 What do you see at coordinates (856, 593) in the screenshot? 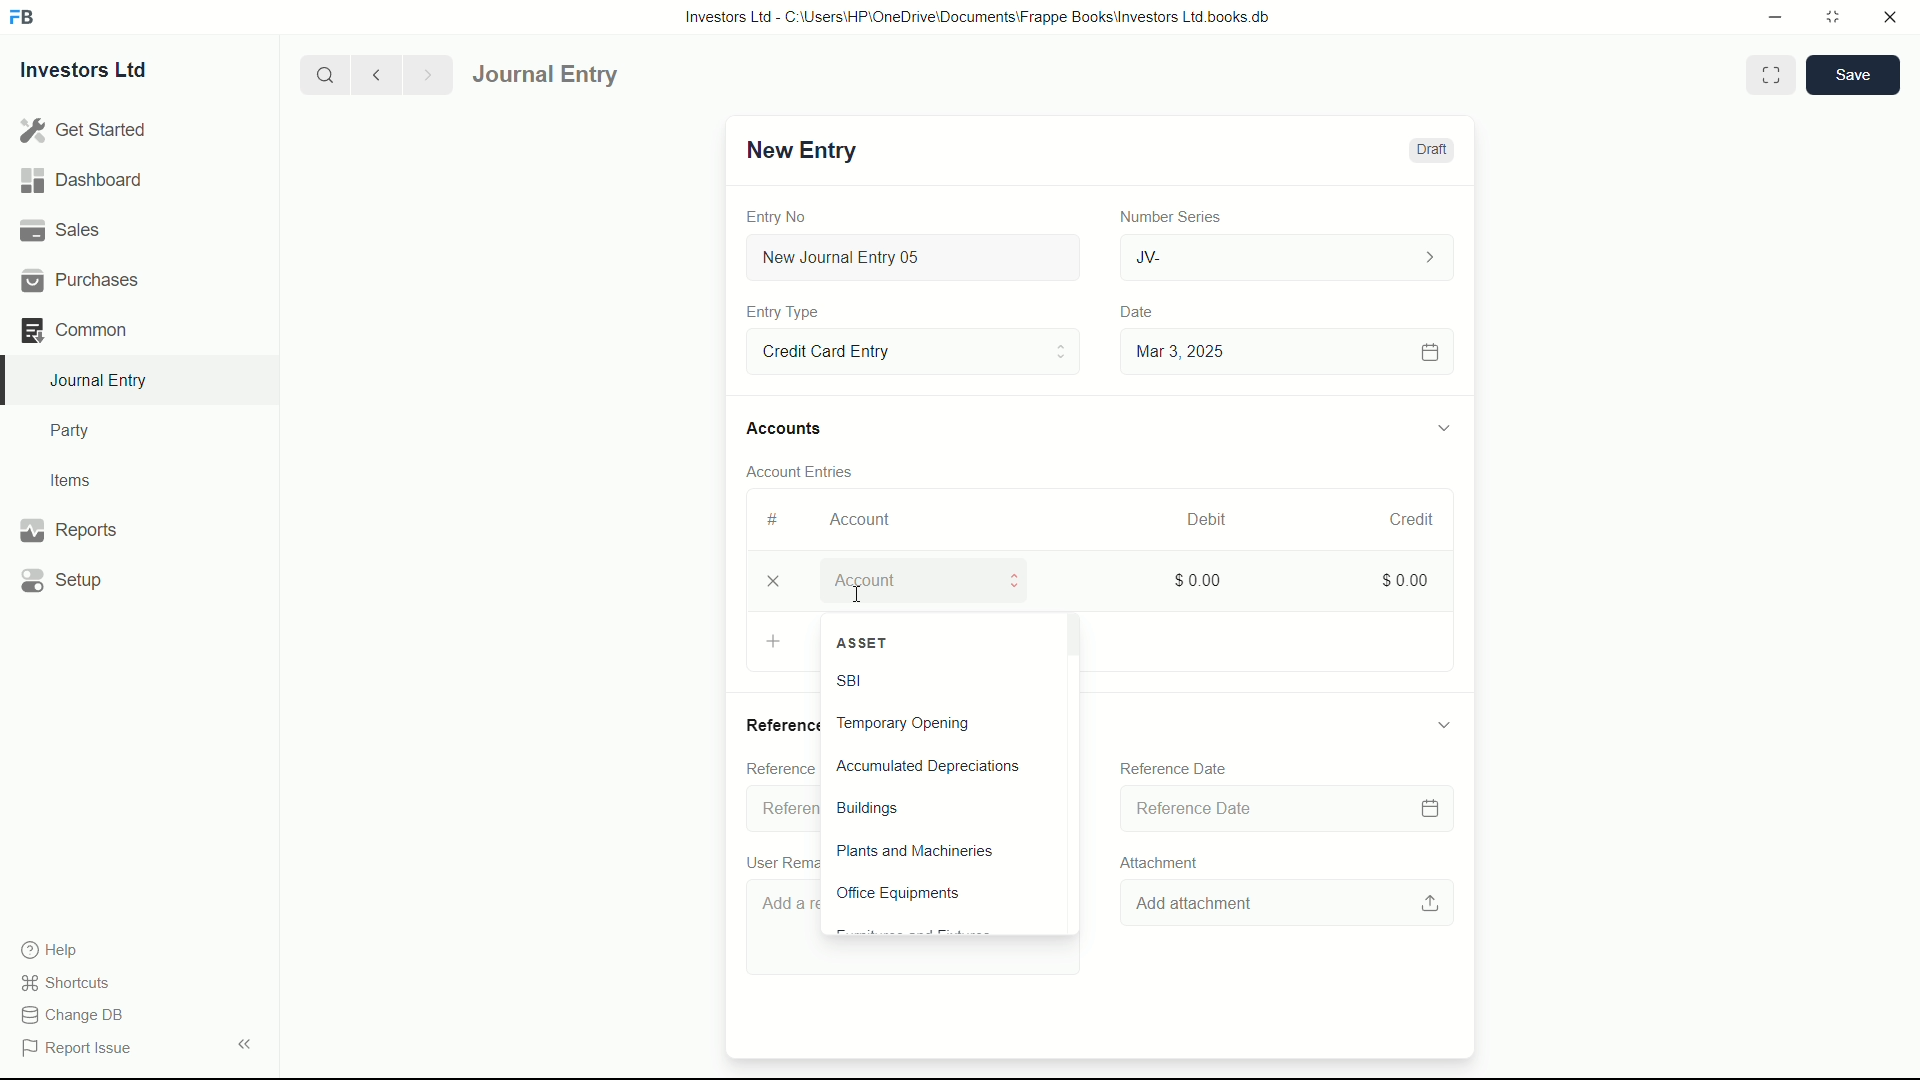
I see `cursor` at bounding box center [856, 593].